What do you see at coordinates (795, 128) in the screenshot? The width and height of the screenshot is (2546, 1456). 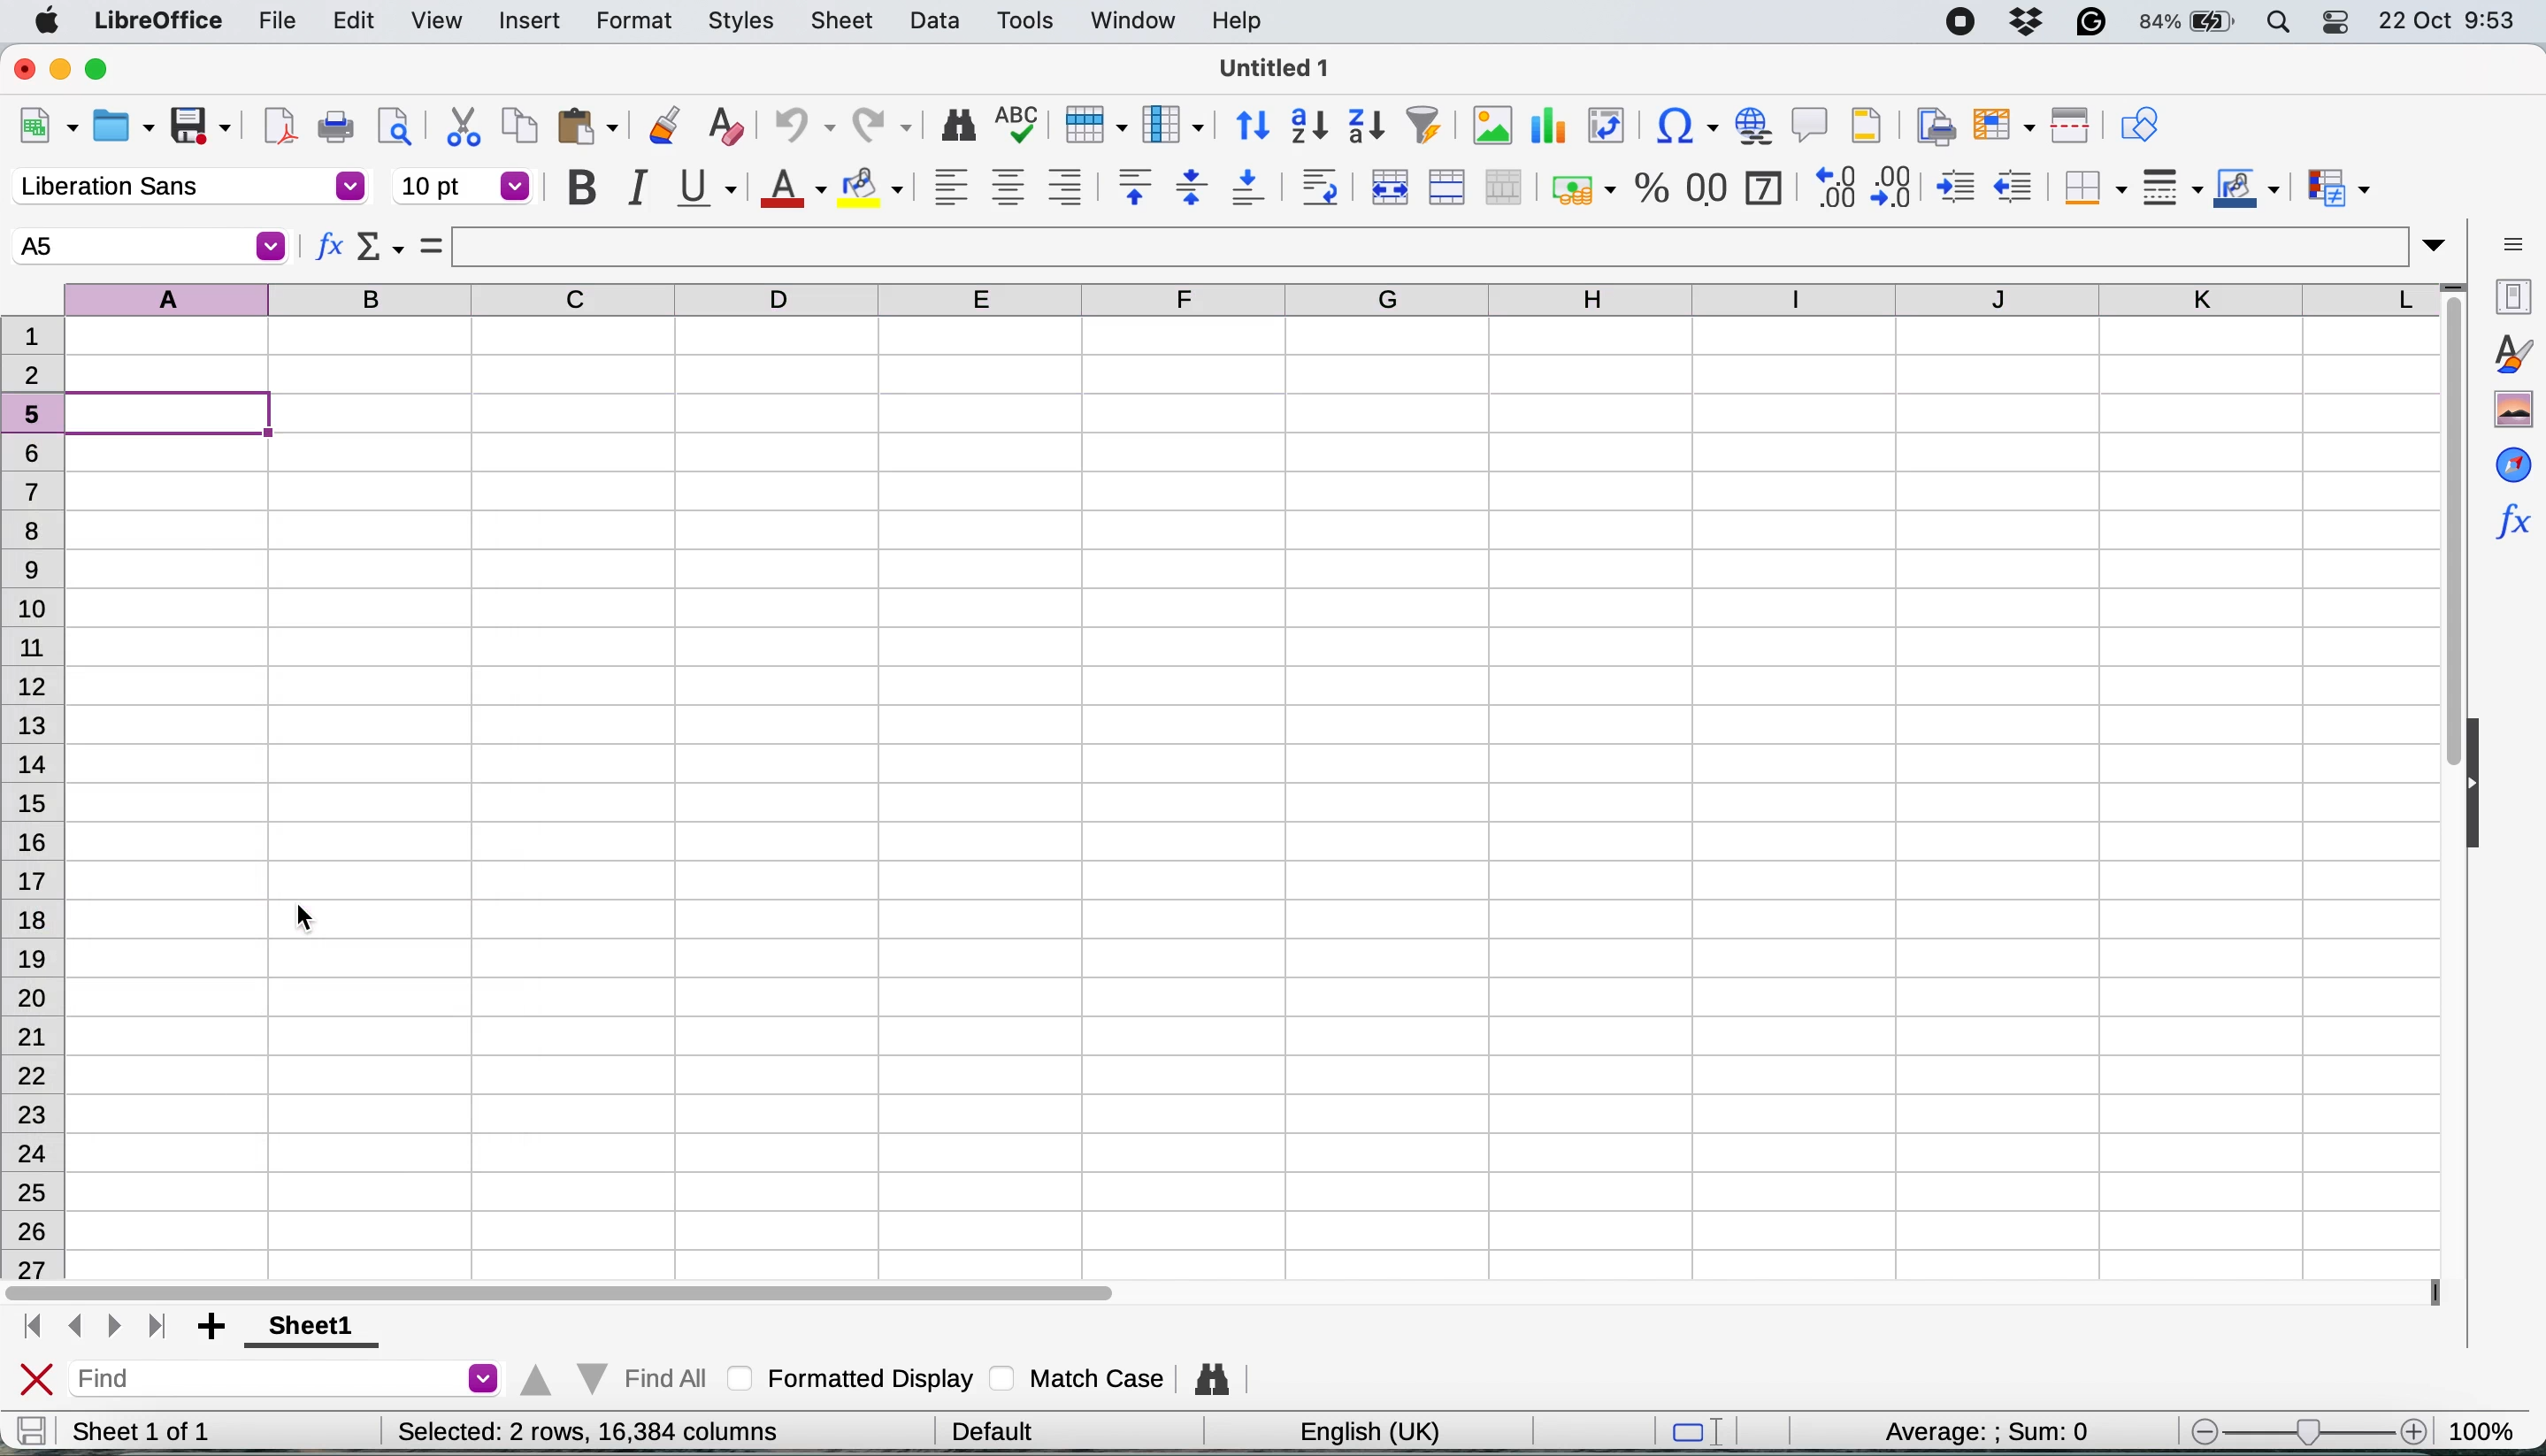 I see `undo` at bounding box center [795, 128].